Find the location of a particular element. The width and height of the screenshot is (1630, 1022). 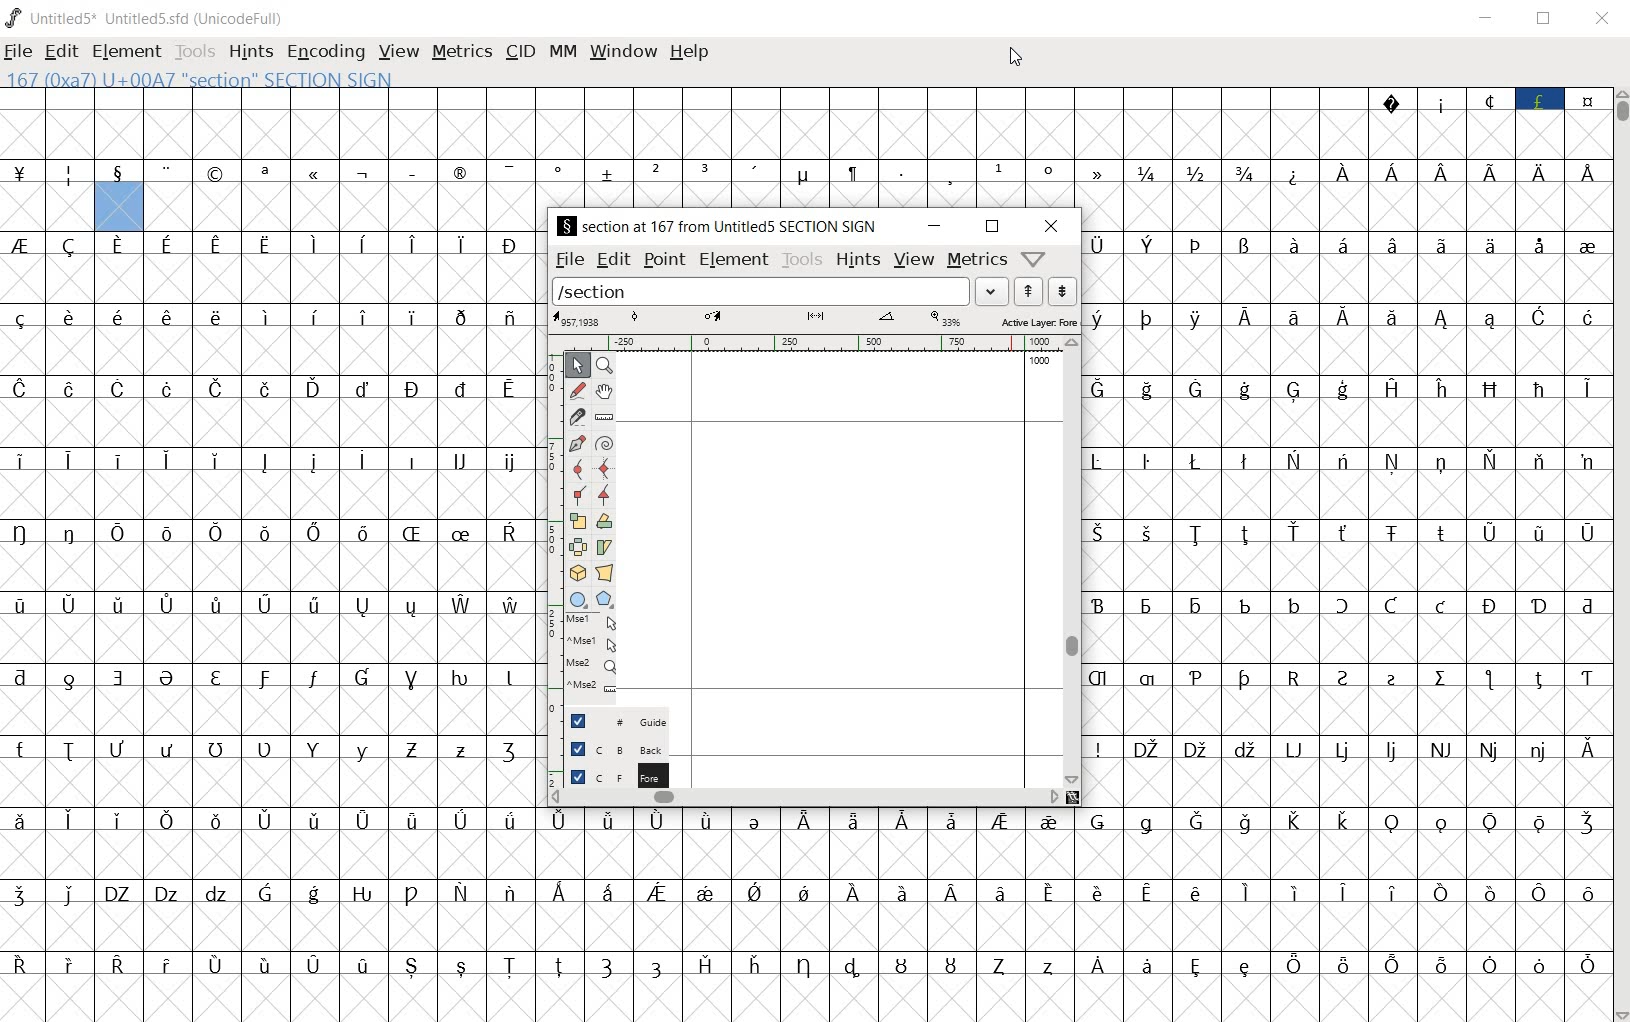

EDIT is located at coordinates (61, 53).